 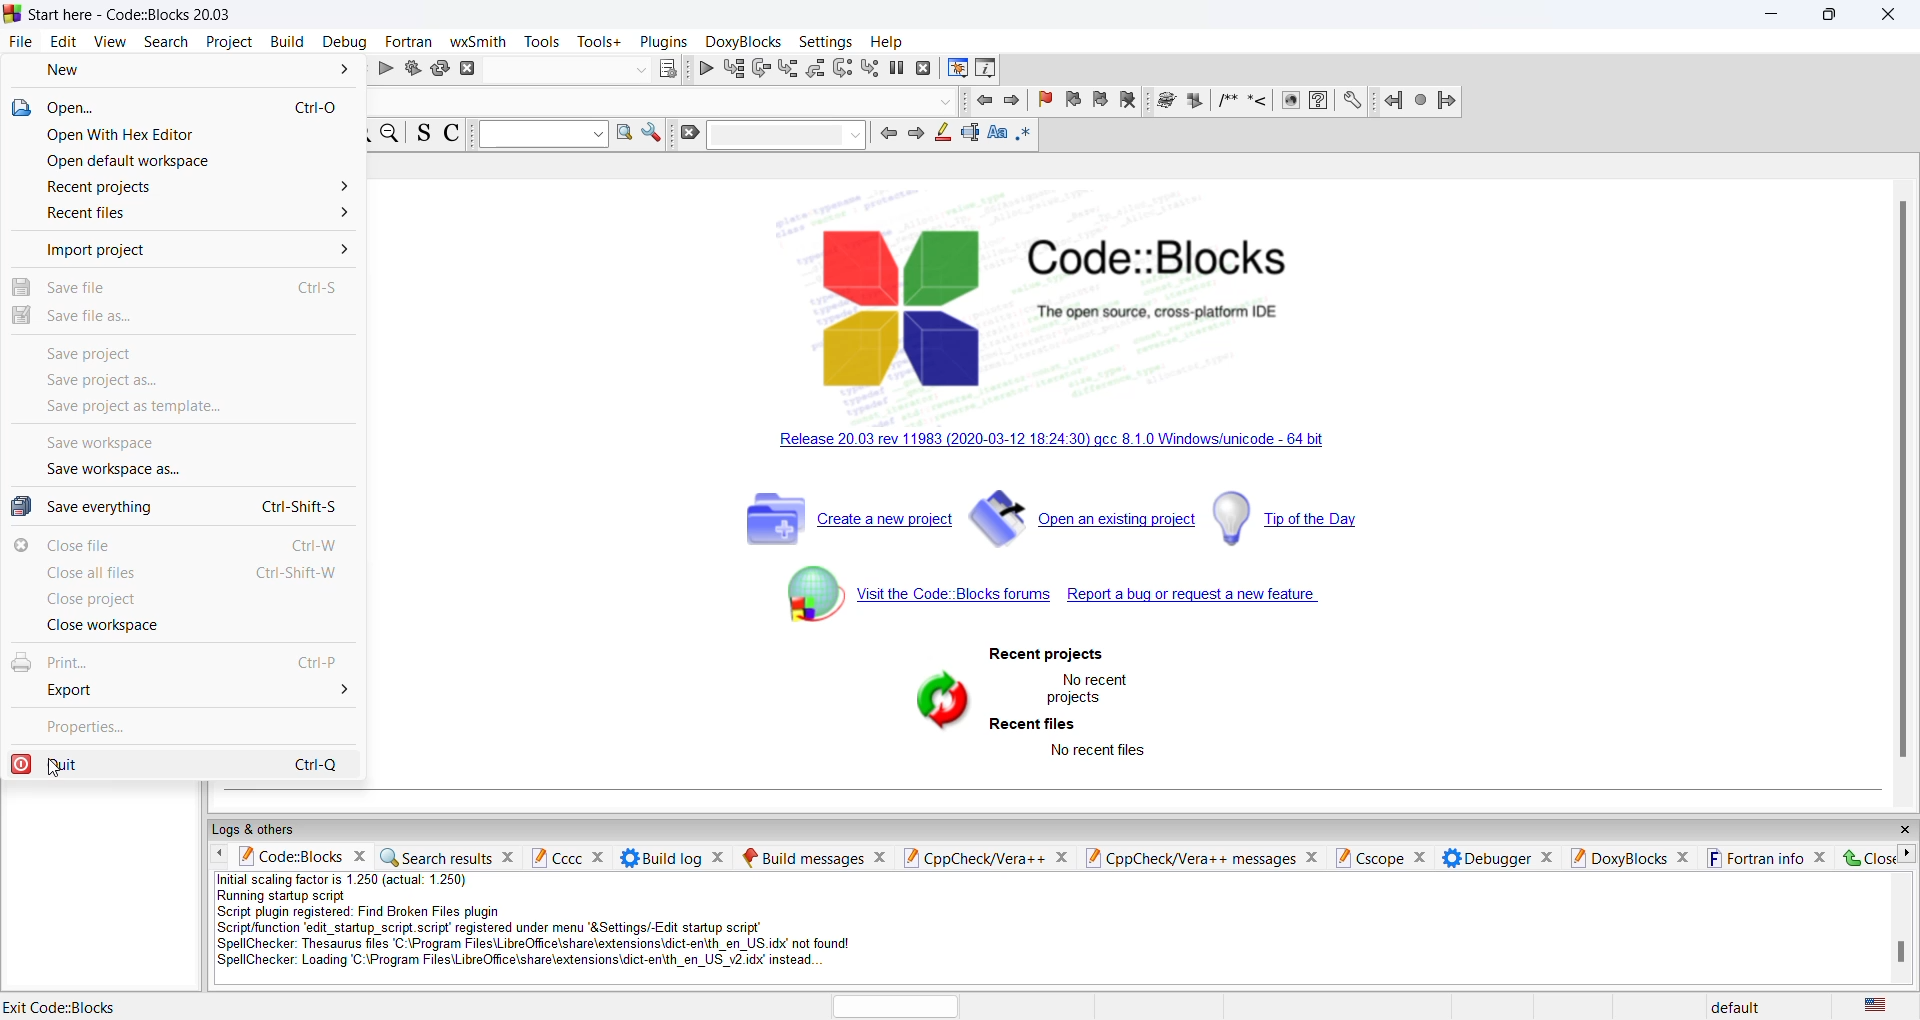 I want to click on next instruction, so click(x=843, y=68).